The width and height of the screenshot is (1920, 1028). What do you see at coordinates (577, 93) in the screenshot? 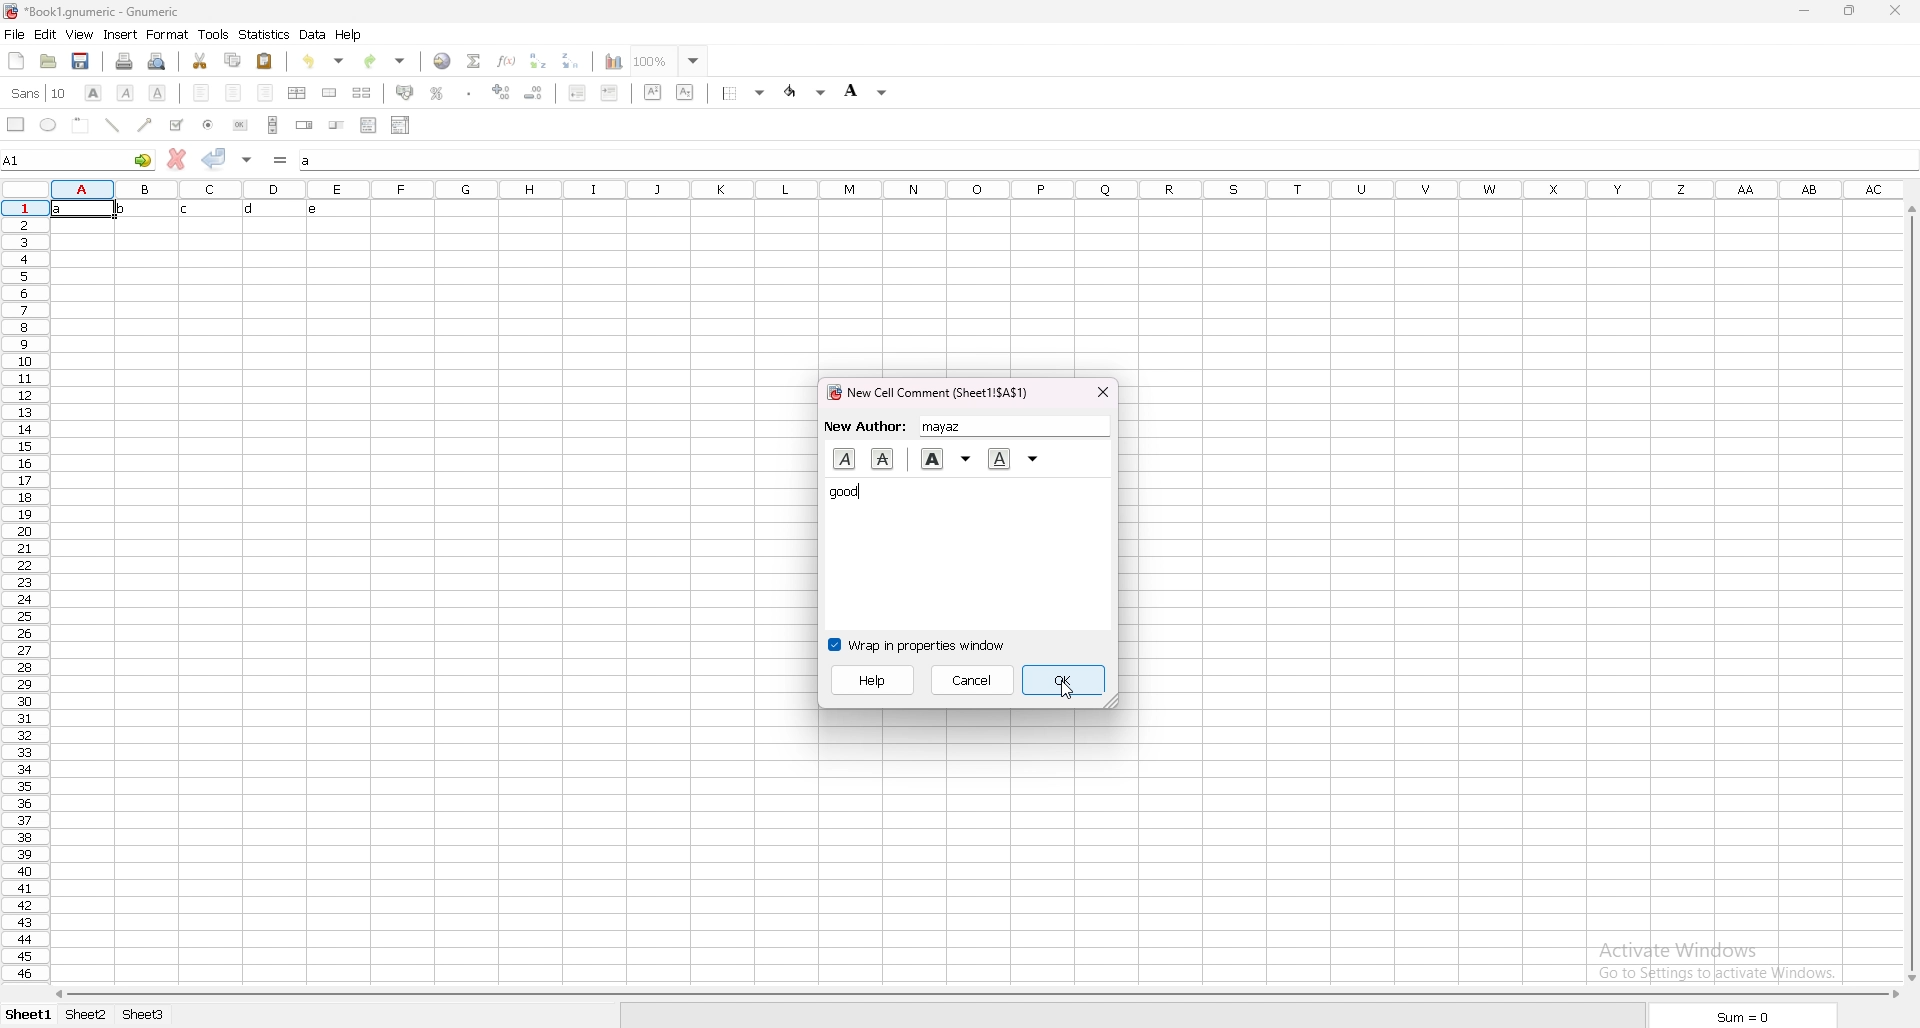
I see `deecrease indent` at bounding box center [577, 93].